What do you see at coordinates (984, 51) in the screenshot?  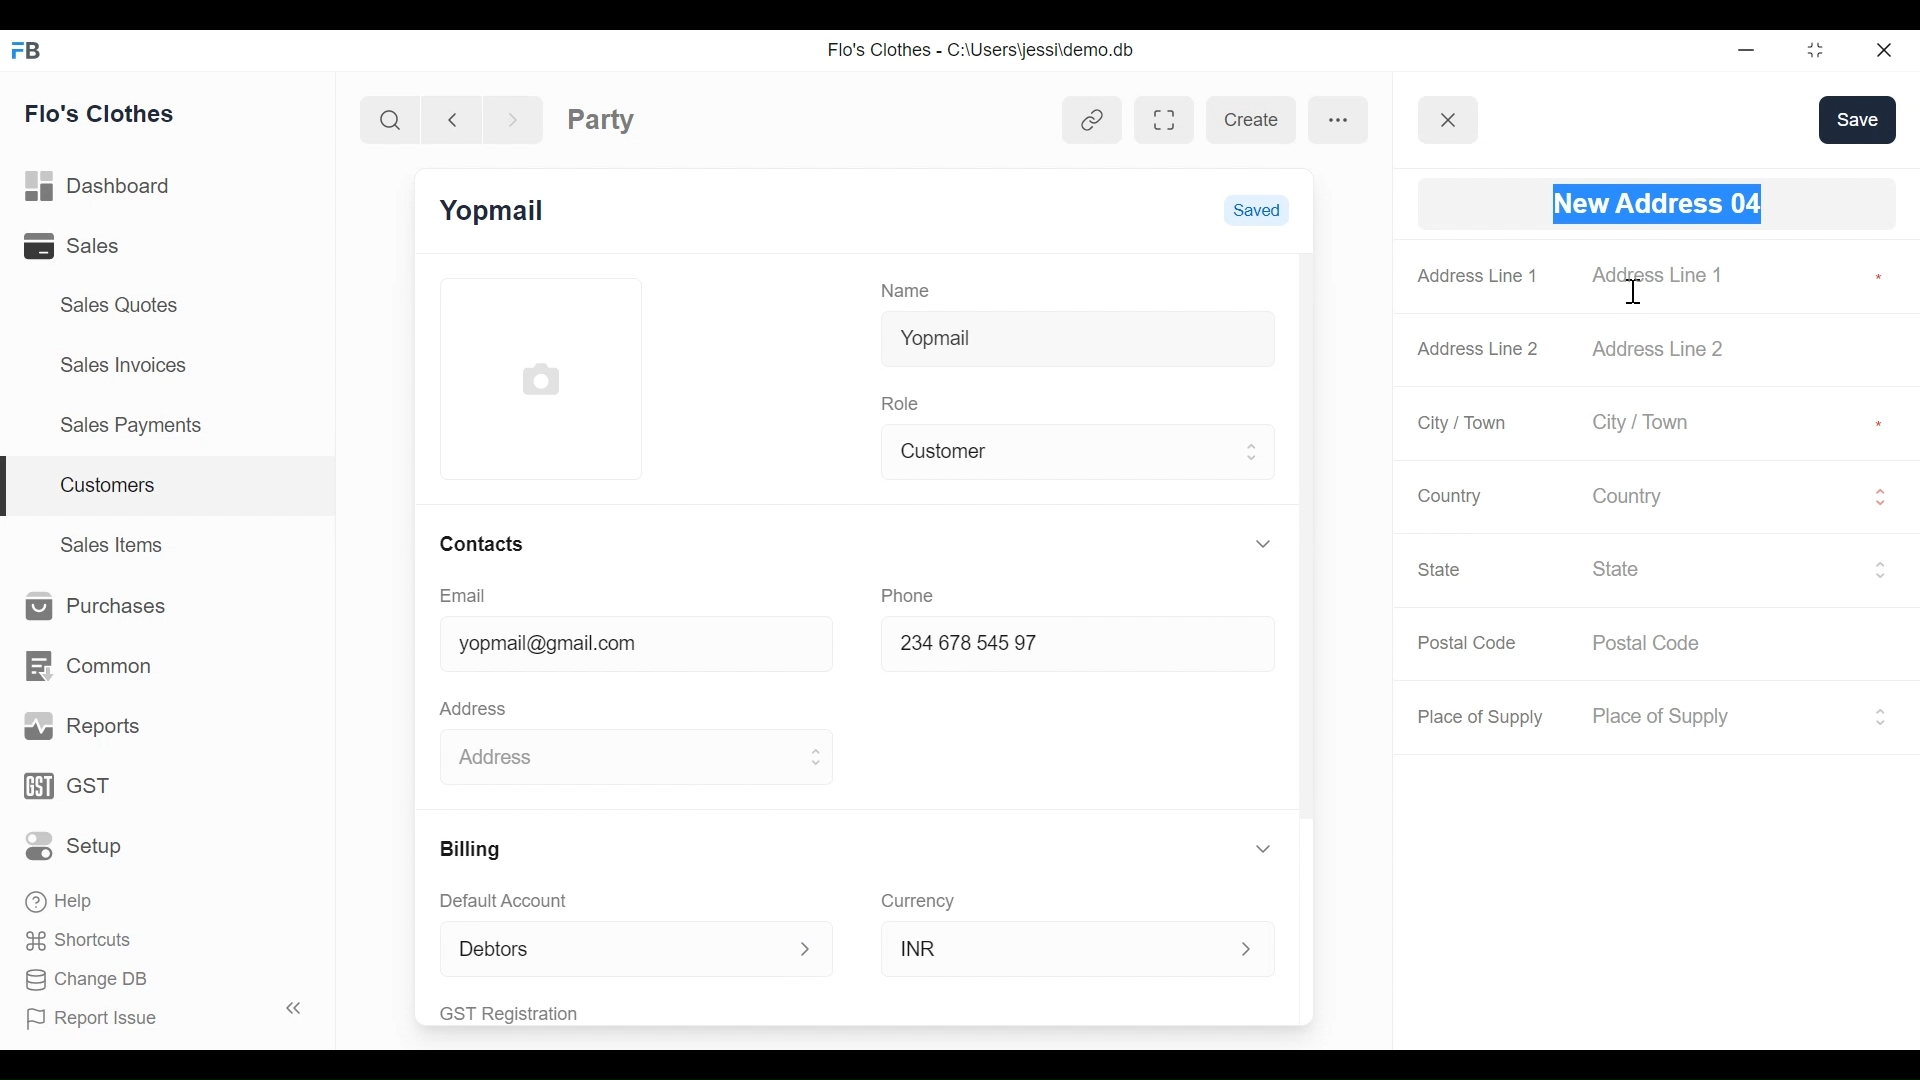 I see `Flo's Clothes - C:\Users\jessi\demo.db` at bounding box center [984, 51].